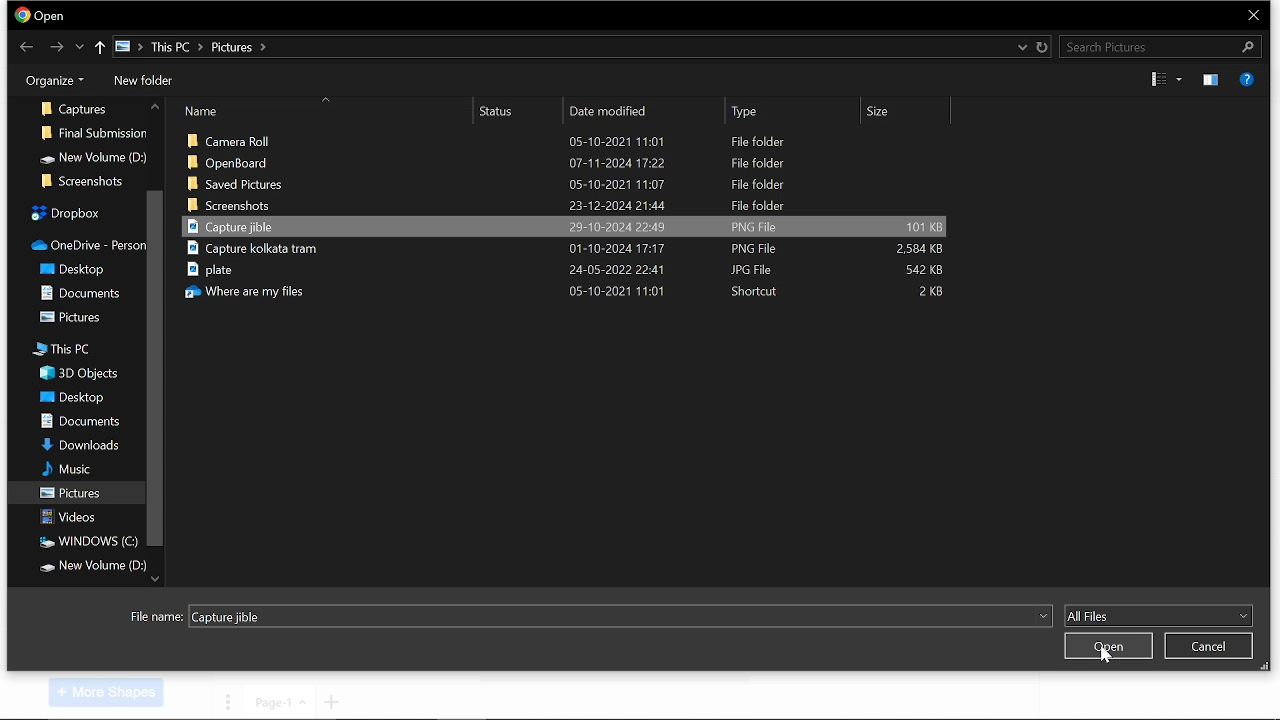 The height and width of the screenshot is (720, 1280). Describe the element at coordinates (1108, 658) in the screenshot. I see `Cursor` at that location.